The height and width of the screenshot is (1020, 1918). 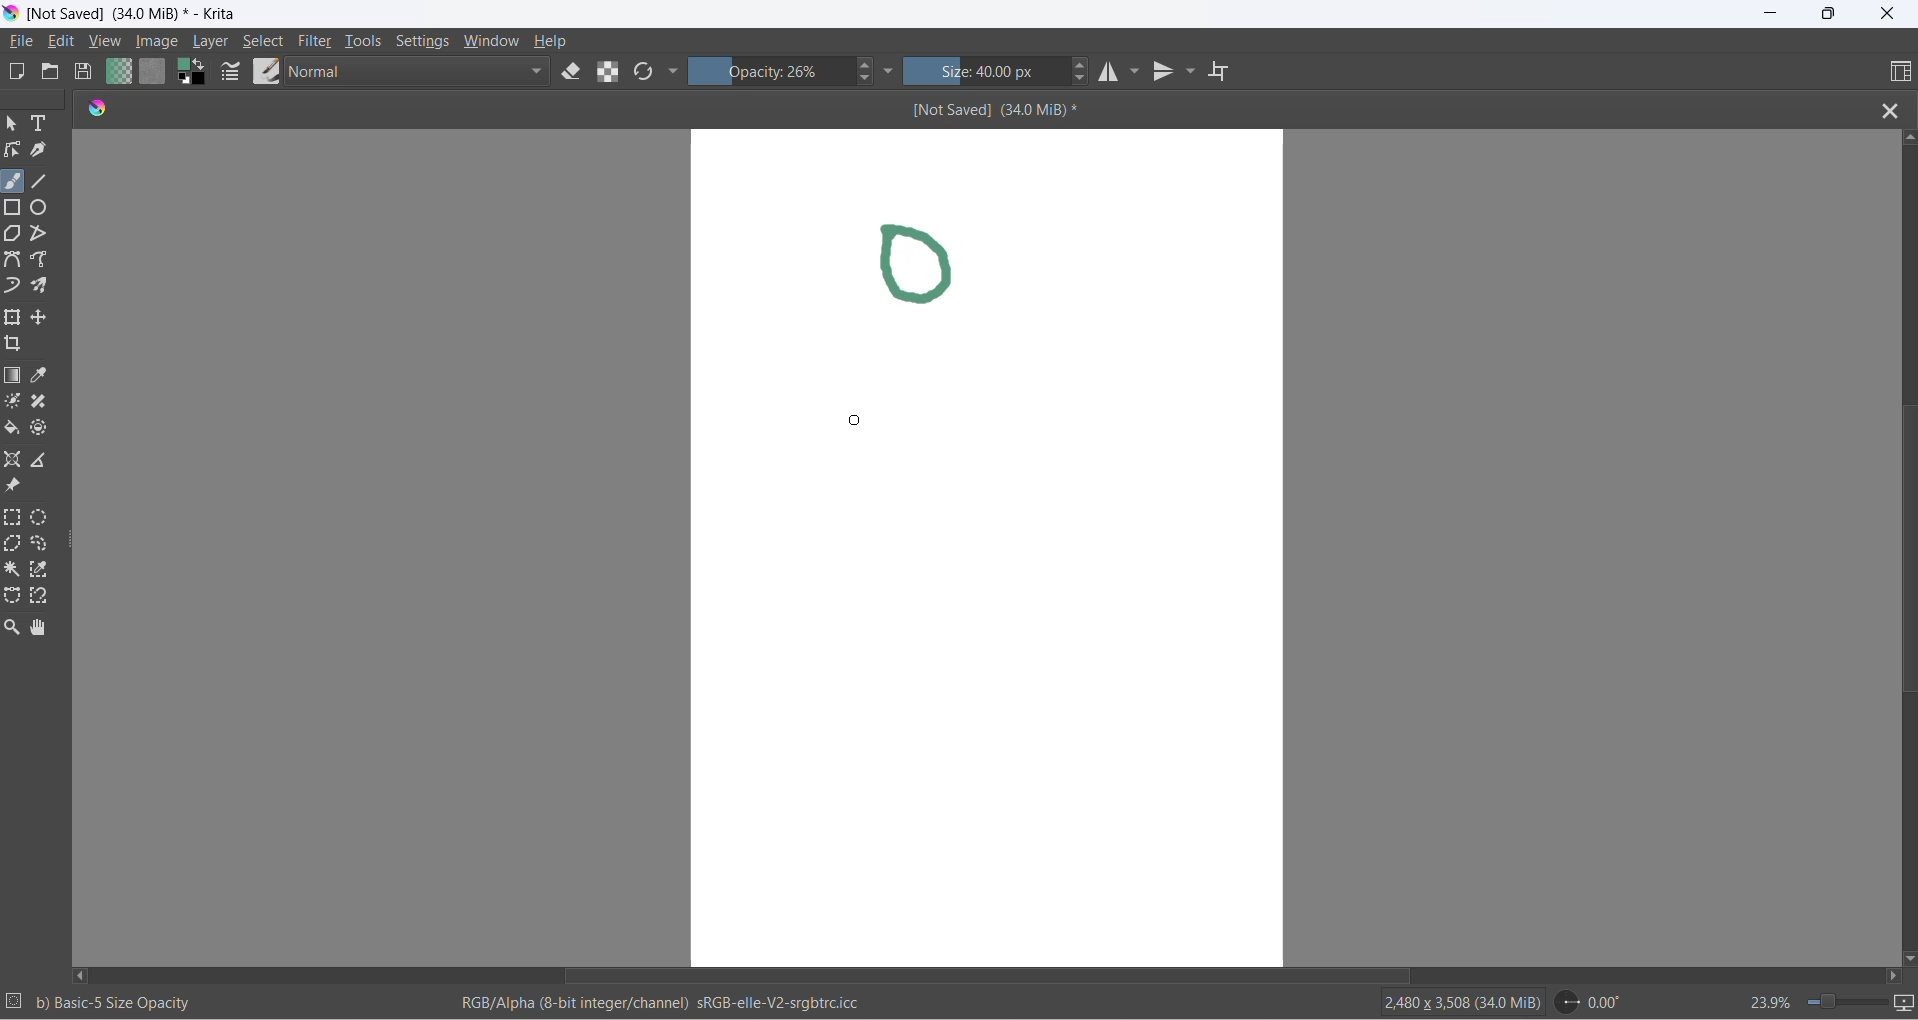 What do you see at coordinates (1824, 14) in the screenshot?
I see `maximize` at bounding box center [1824, 14].